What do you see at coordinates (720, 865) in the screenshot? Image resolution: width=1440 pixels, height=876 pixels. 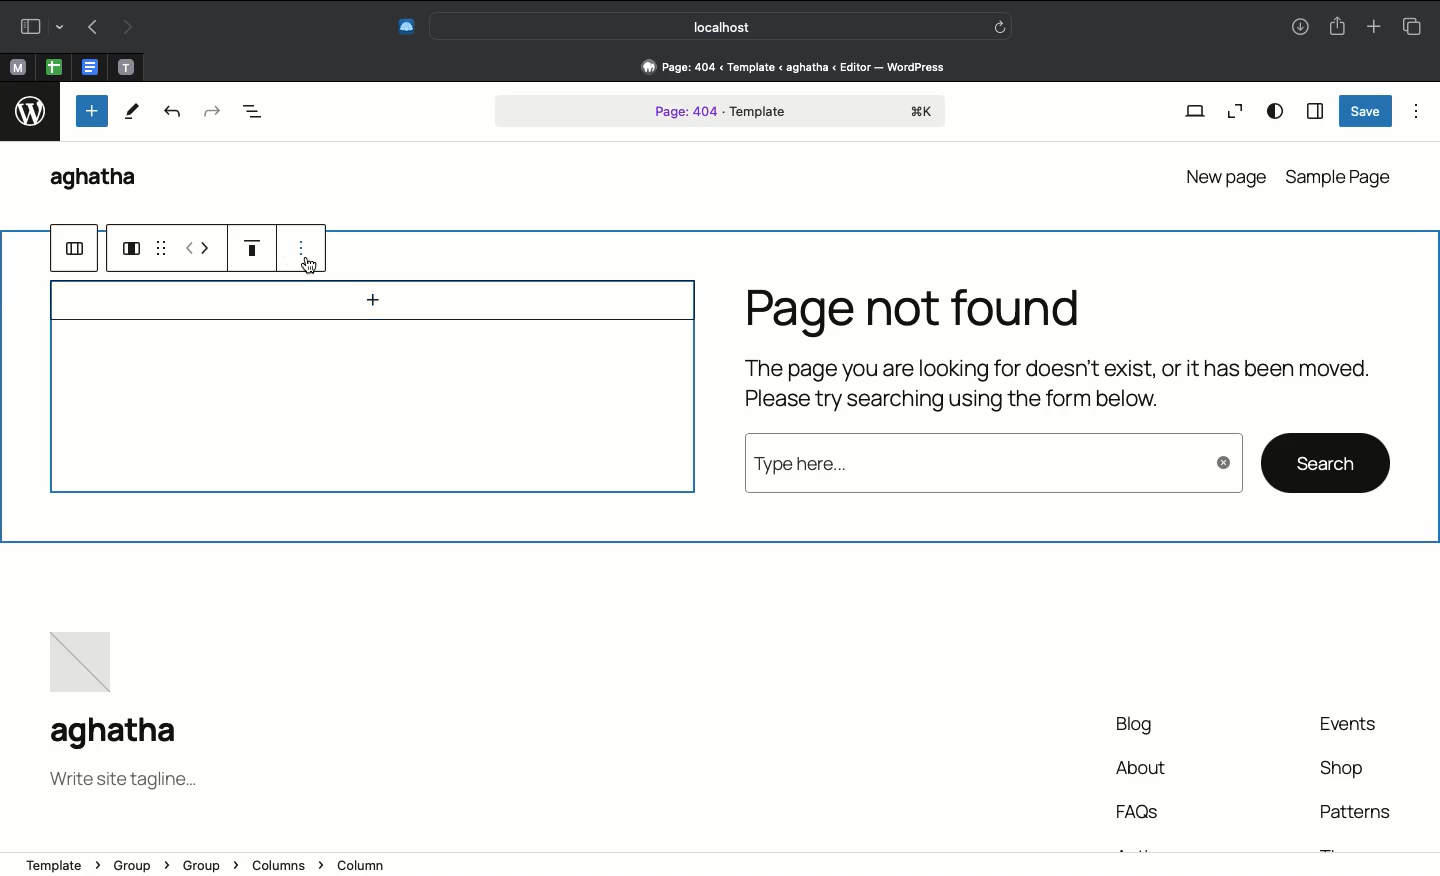 I see `Address` at bounding box center [720, 865].